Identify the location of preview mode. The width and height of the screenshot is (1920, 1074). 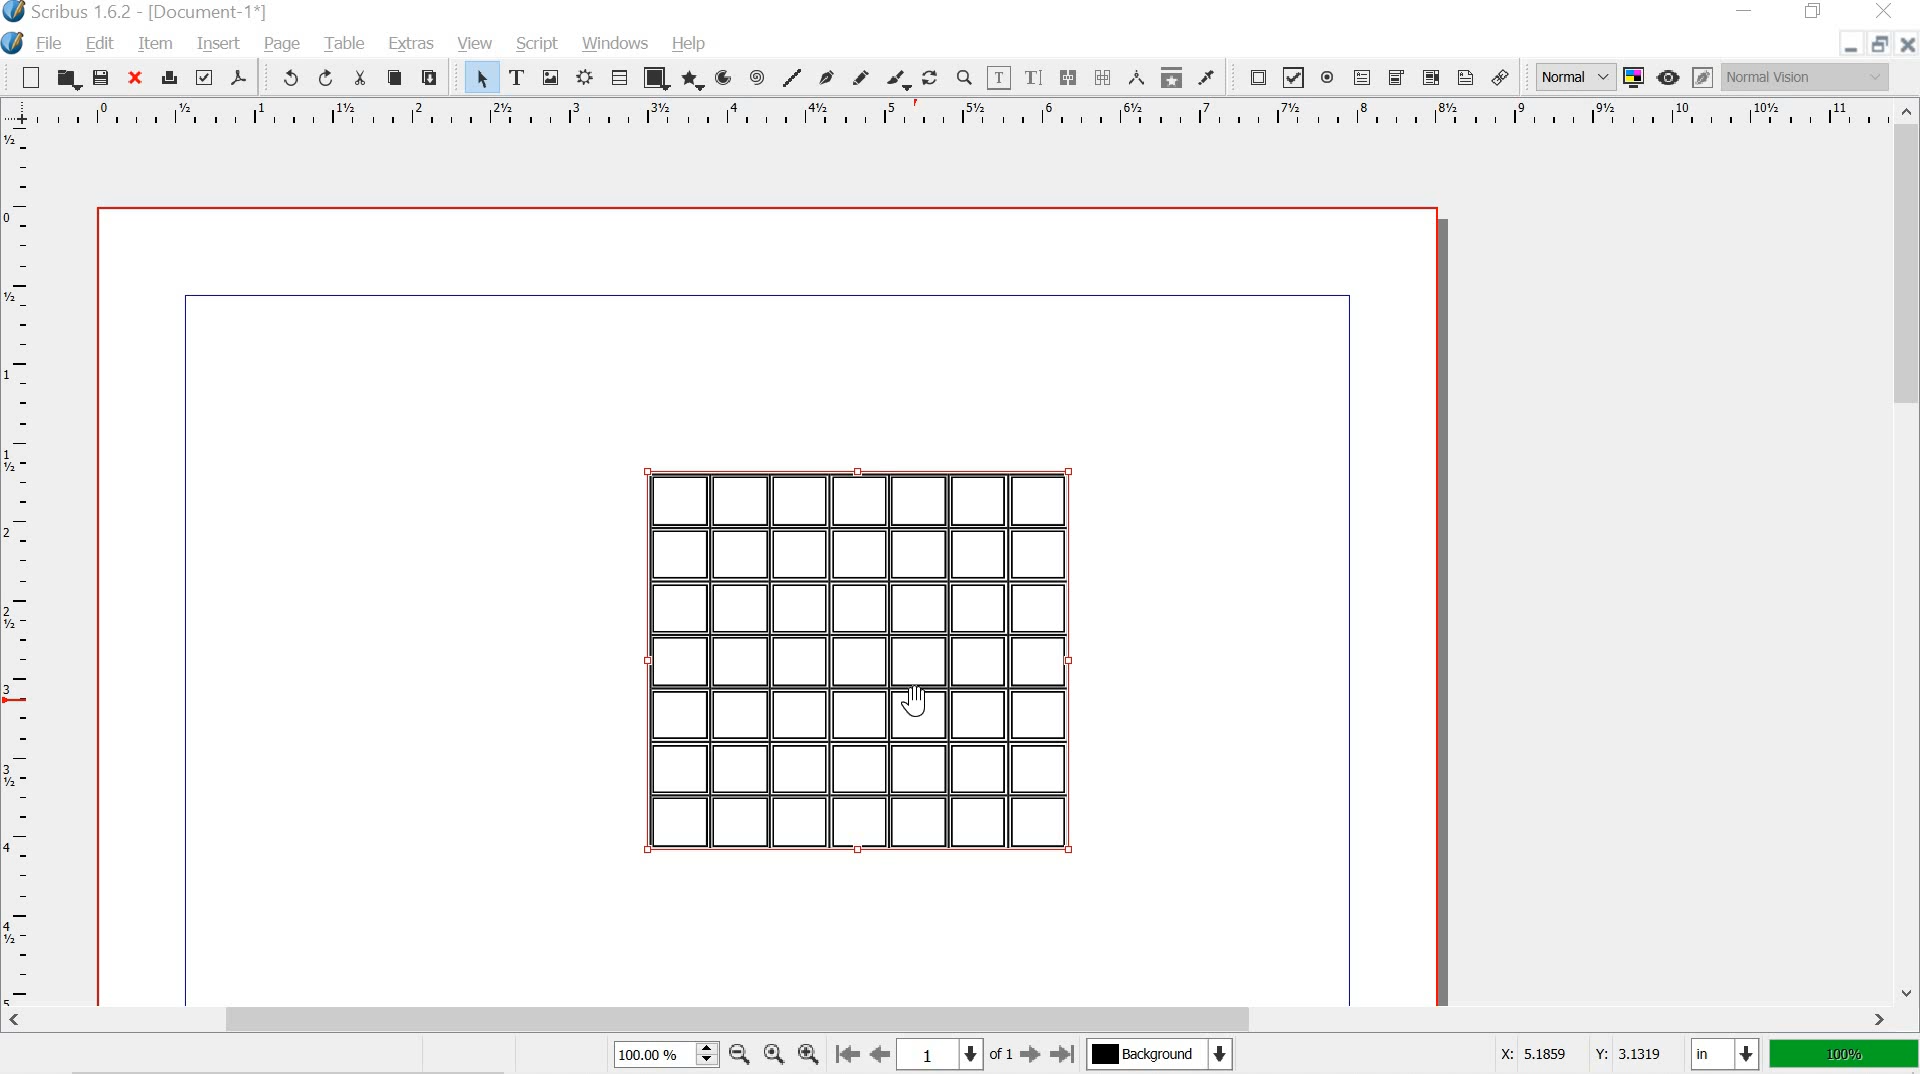
(1668, 78).